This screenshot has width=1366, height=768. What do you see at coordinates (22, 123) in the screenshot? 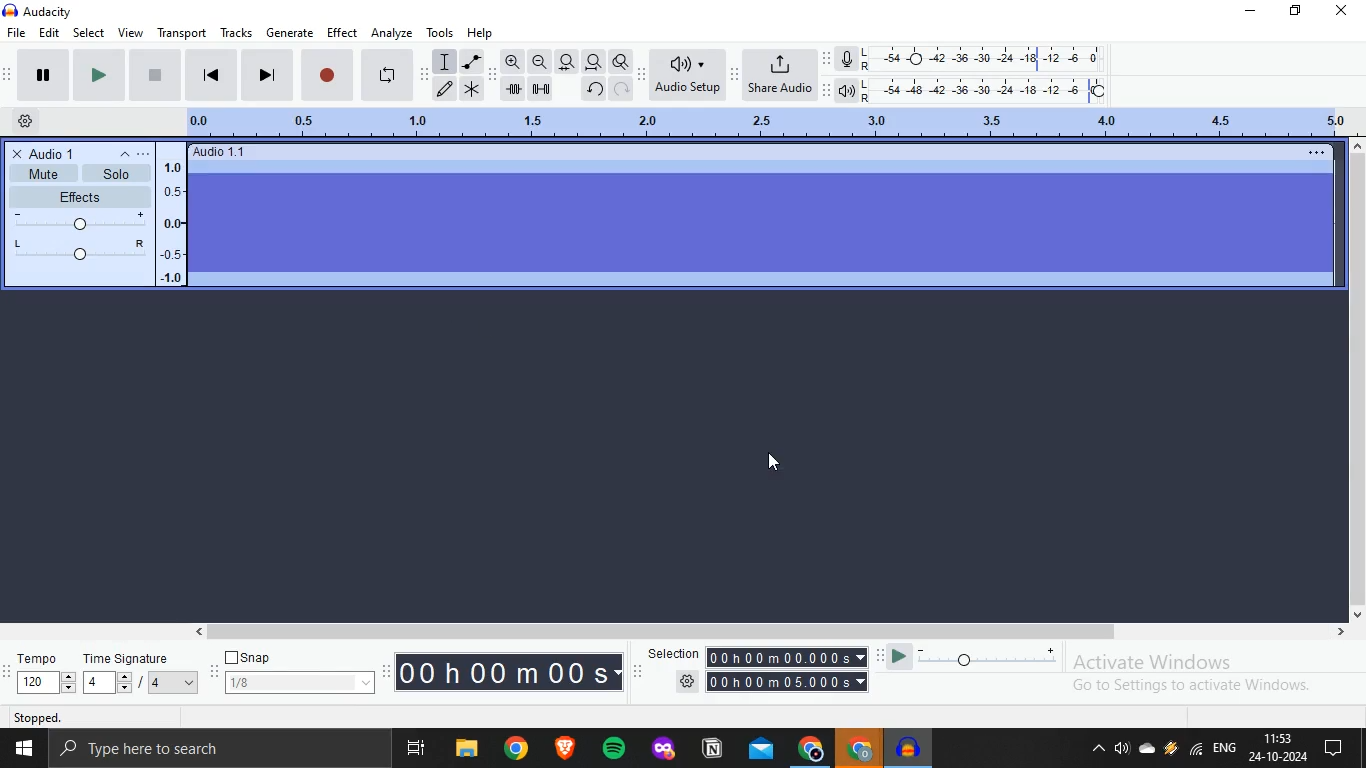
I see `Settings` at bounding box center [22, 123].